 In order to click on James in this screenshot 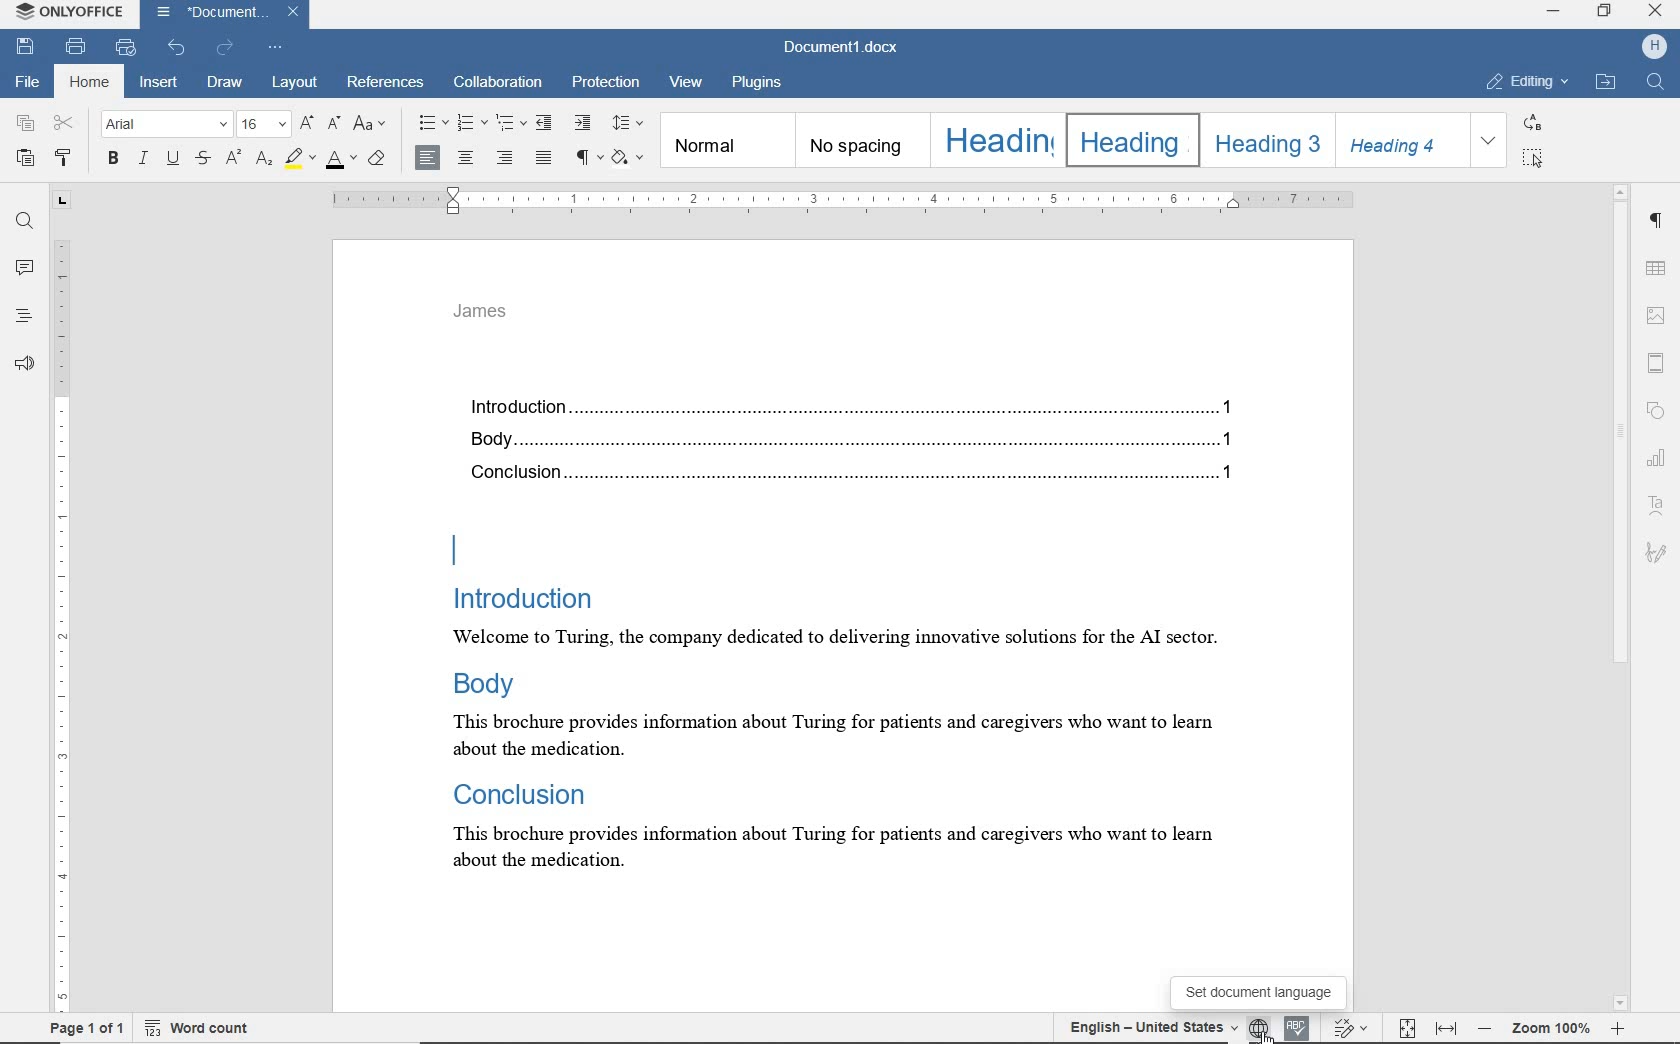, I will do `click(481, 312)`.